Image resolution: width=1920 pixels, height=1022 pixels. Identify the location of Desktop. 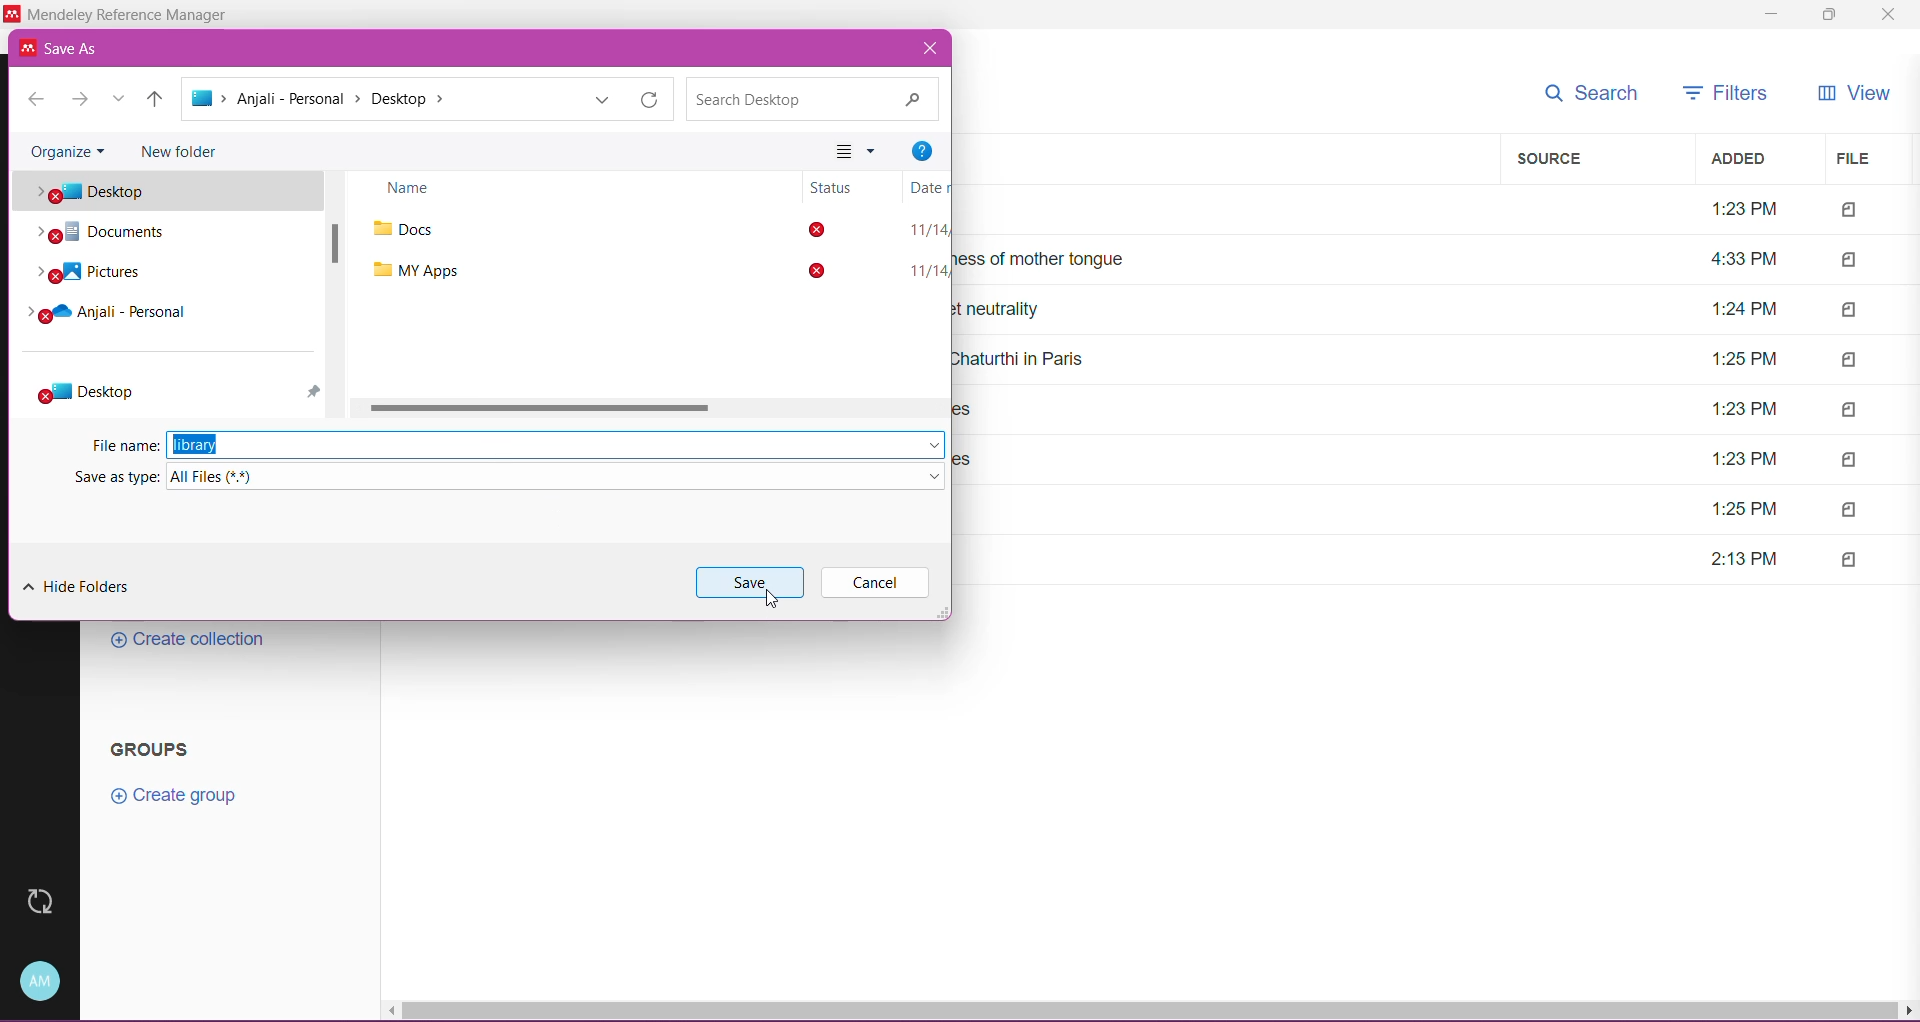
(171, 192).